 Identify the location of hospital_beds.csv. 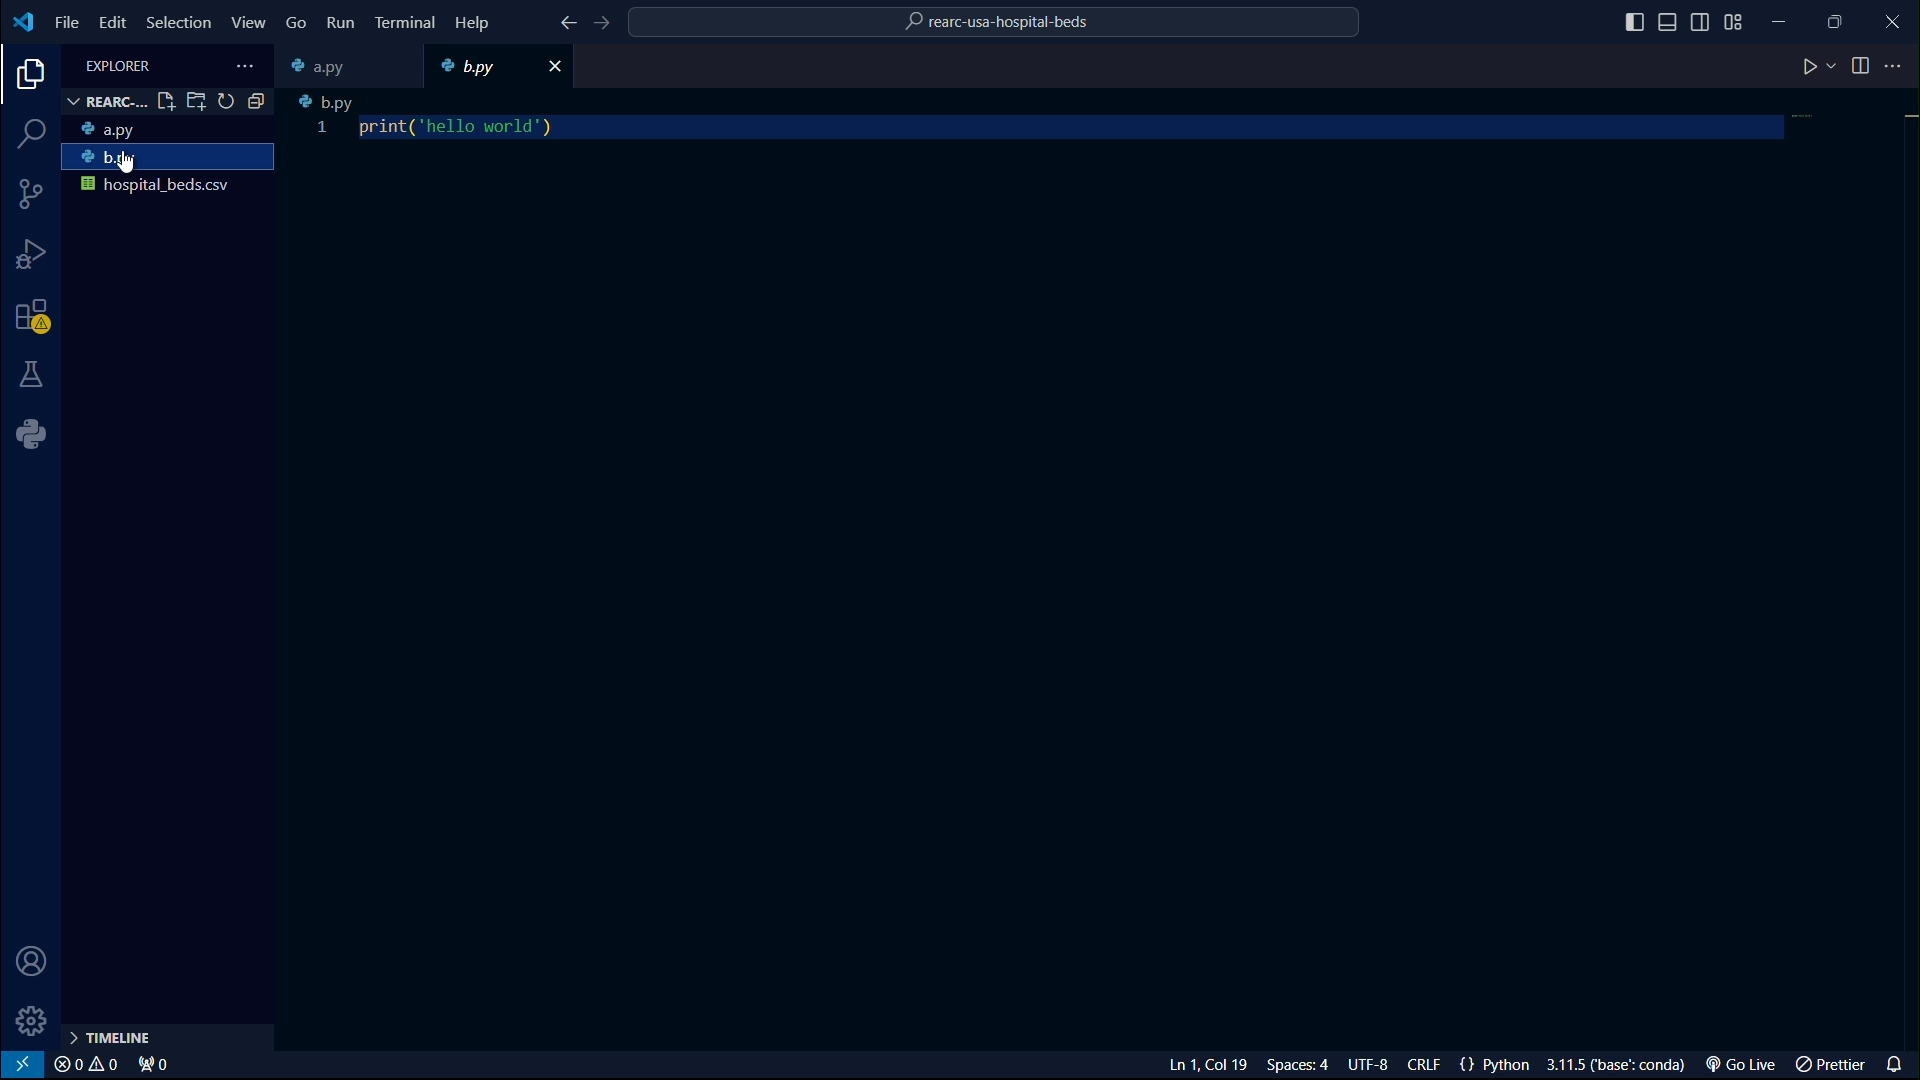
(162, 187).